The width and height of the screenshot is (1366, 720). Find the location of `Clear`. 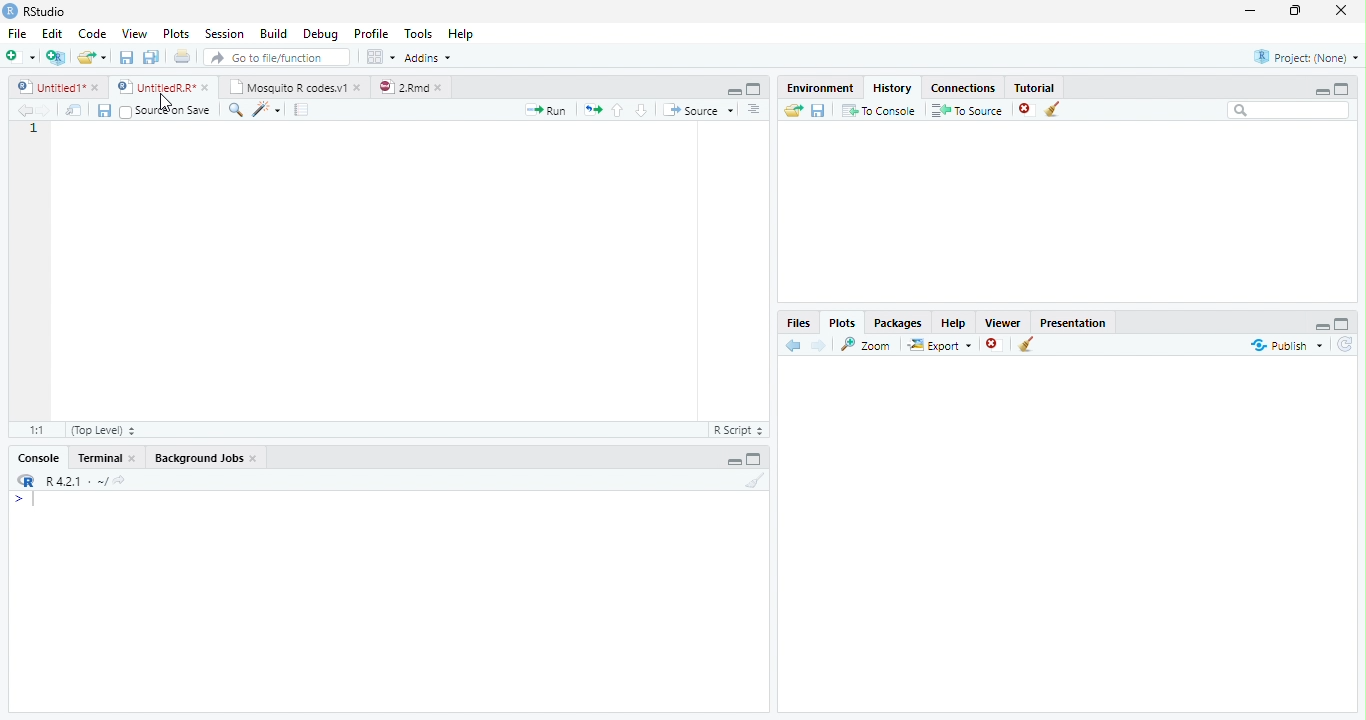

Clear is located at coordinates (1053, 109).